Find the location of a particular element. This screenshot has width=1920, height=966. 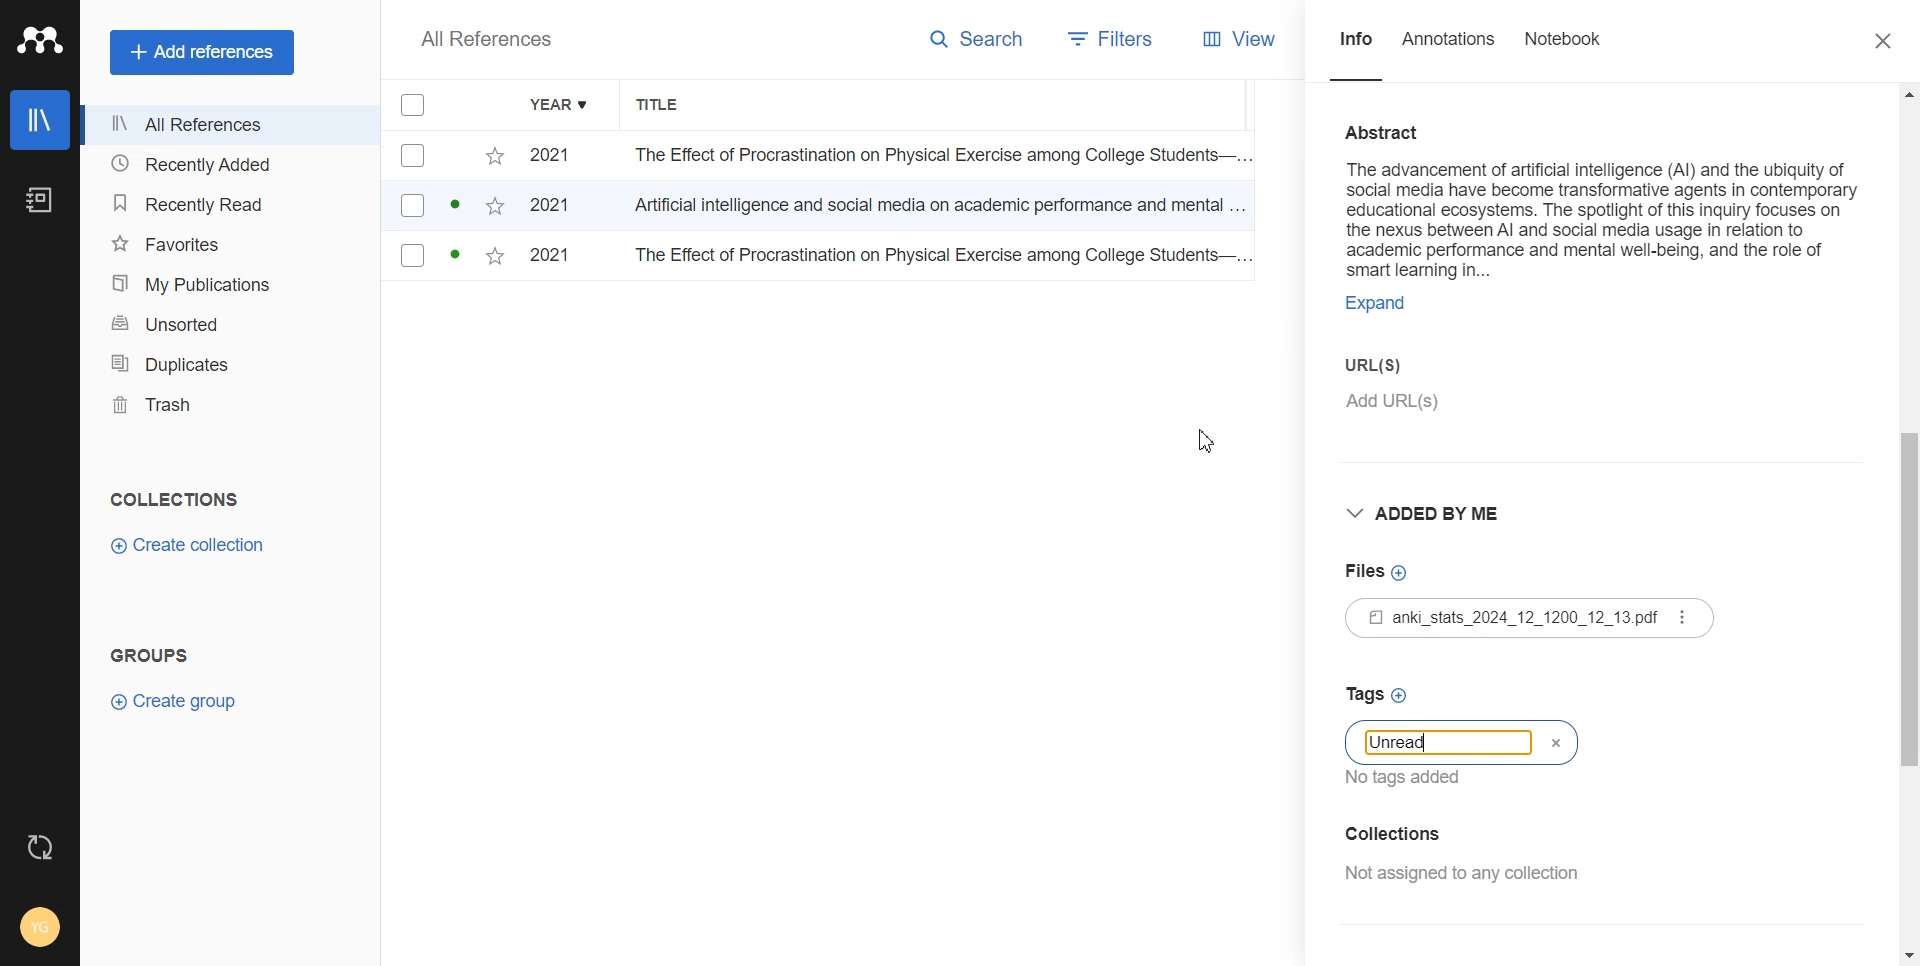

Artificial intelligence and social media on academic performance and mental... is located at coordinates (940, 210).